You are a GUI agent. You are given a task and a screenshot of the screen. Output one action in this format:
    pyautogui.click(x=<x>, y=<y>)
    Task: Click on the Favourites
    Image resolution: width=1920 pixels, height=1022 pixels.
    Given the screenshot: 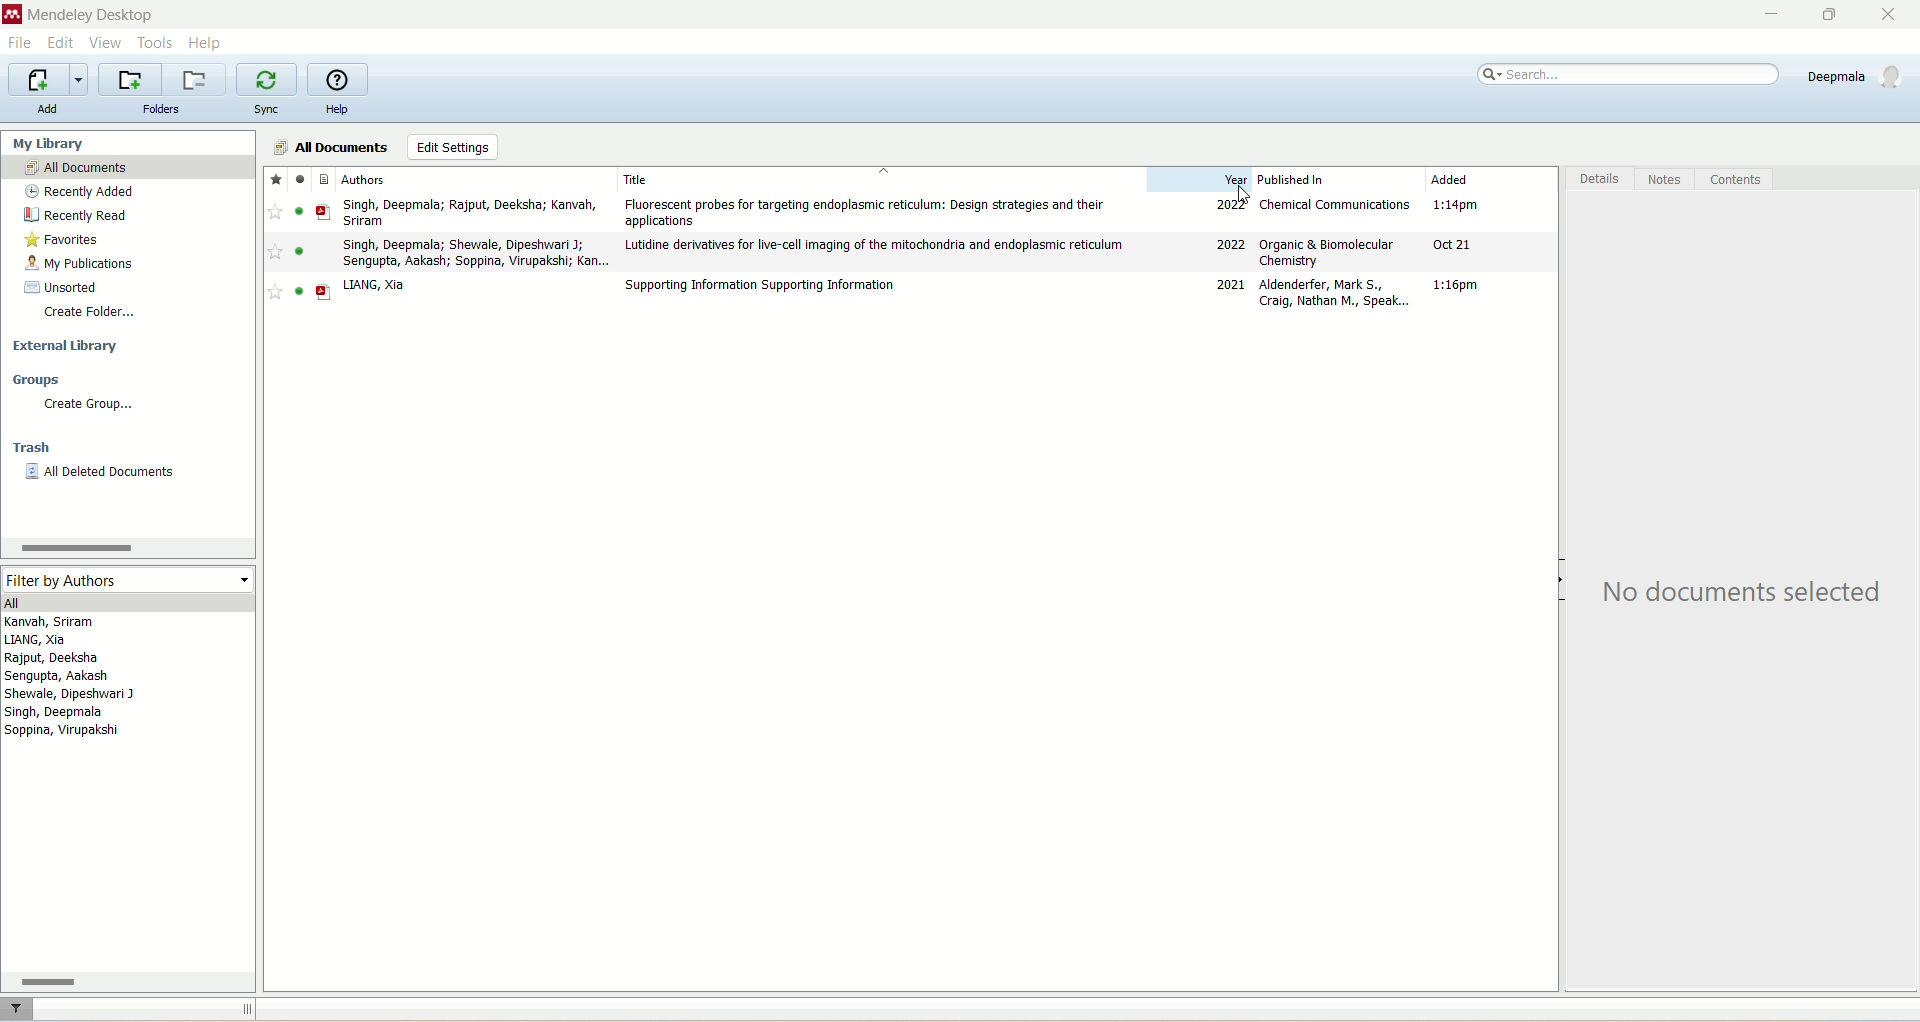 What is the action you would take?
    pyautogui.click(x=273, y=180)
    